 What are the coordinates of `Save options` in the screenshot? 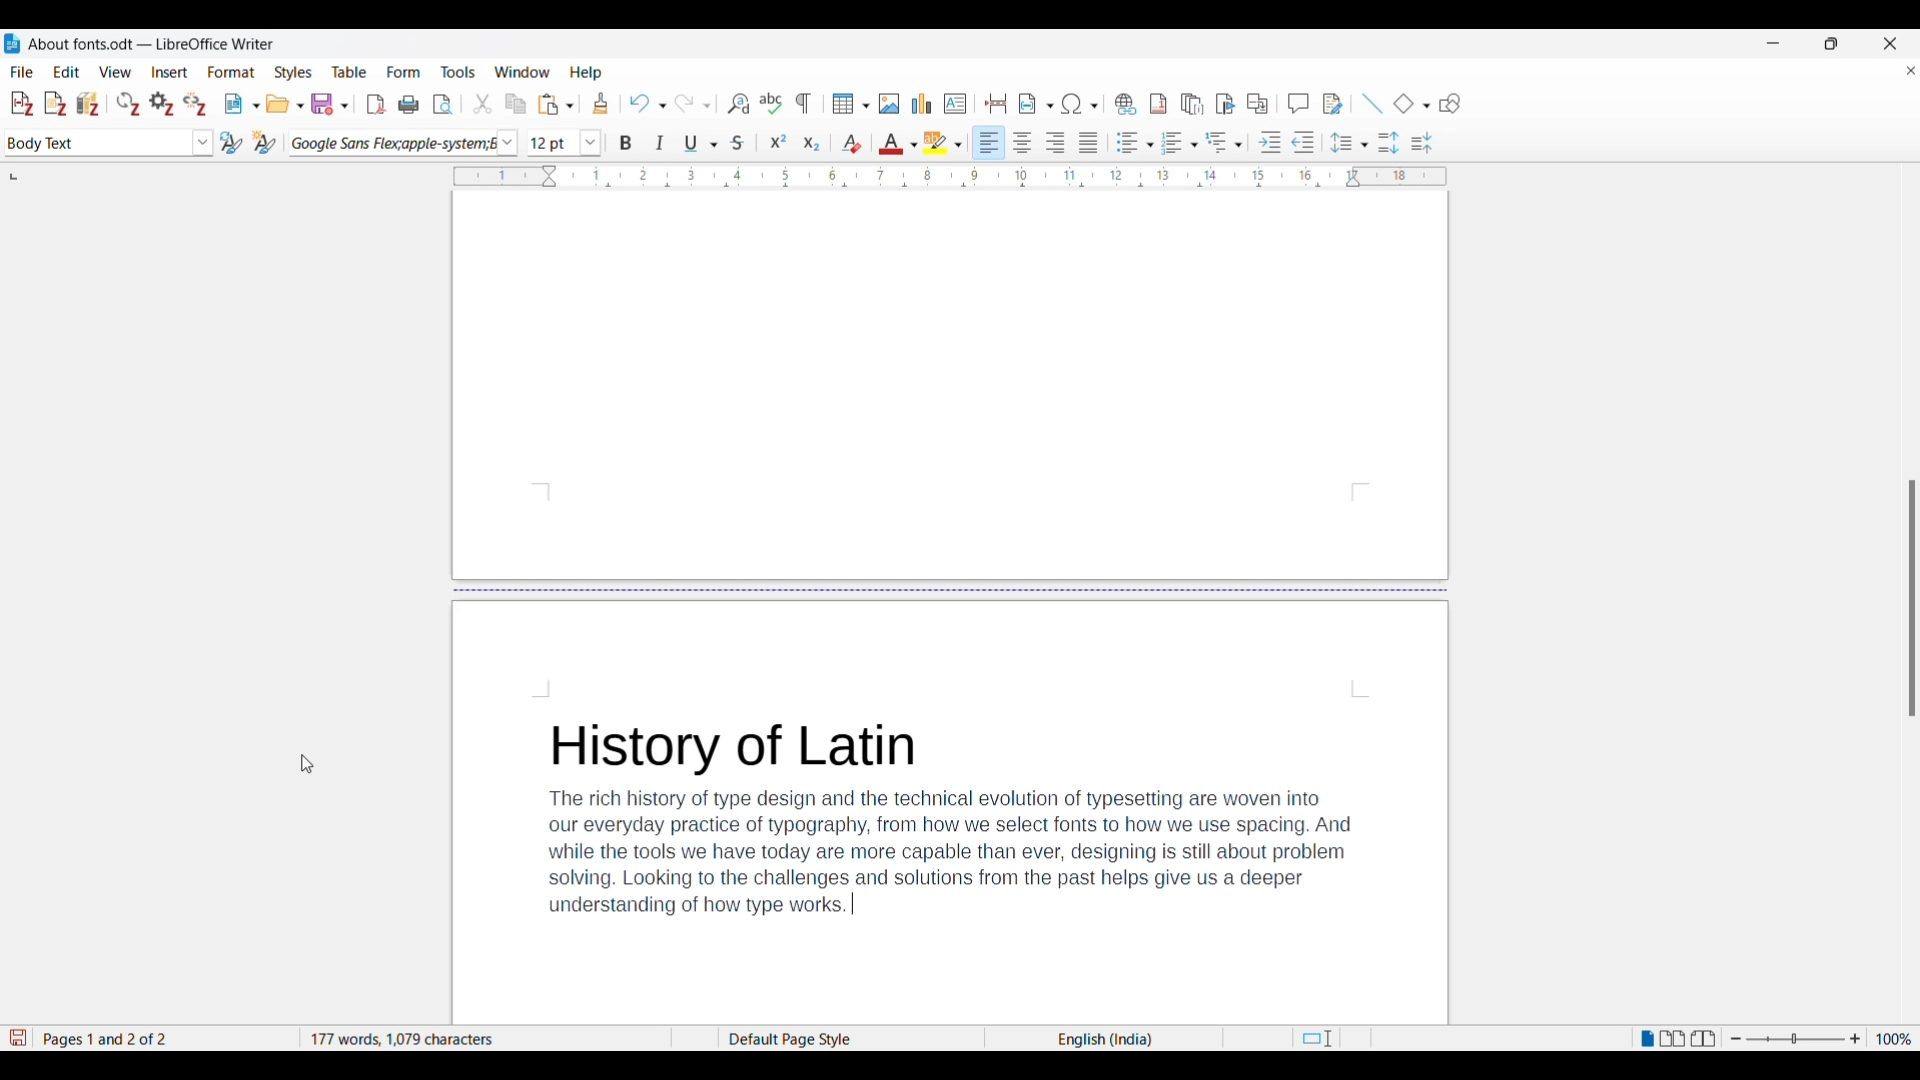 It's located at (330, 104).